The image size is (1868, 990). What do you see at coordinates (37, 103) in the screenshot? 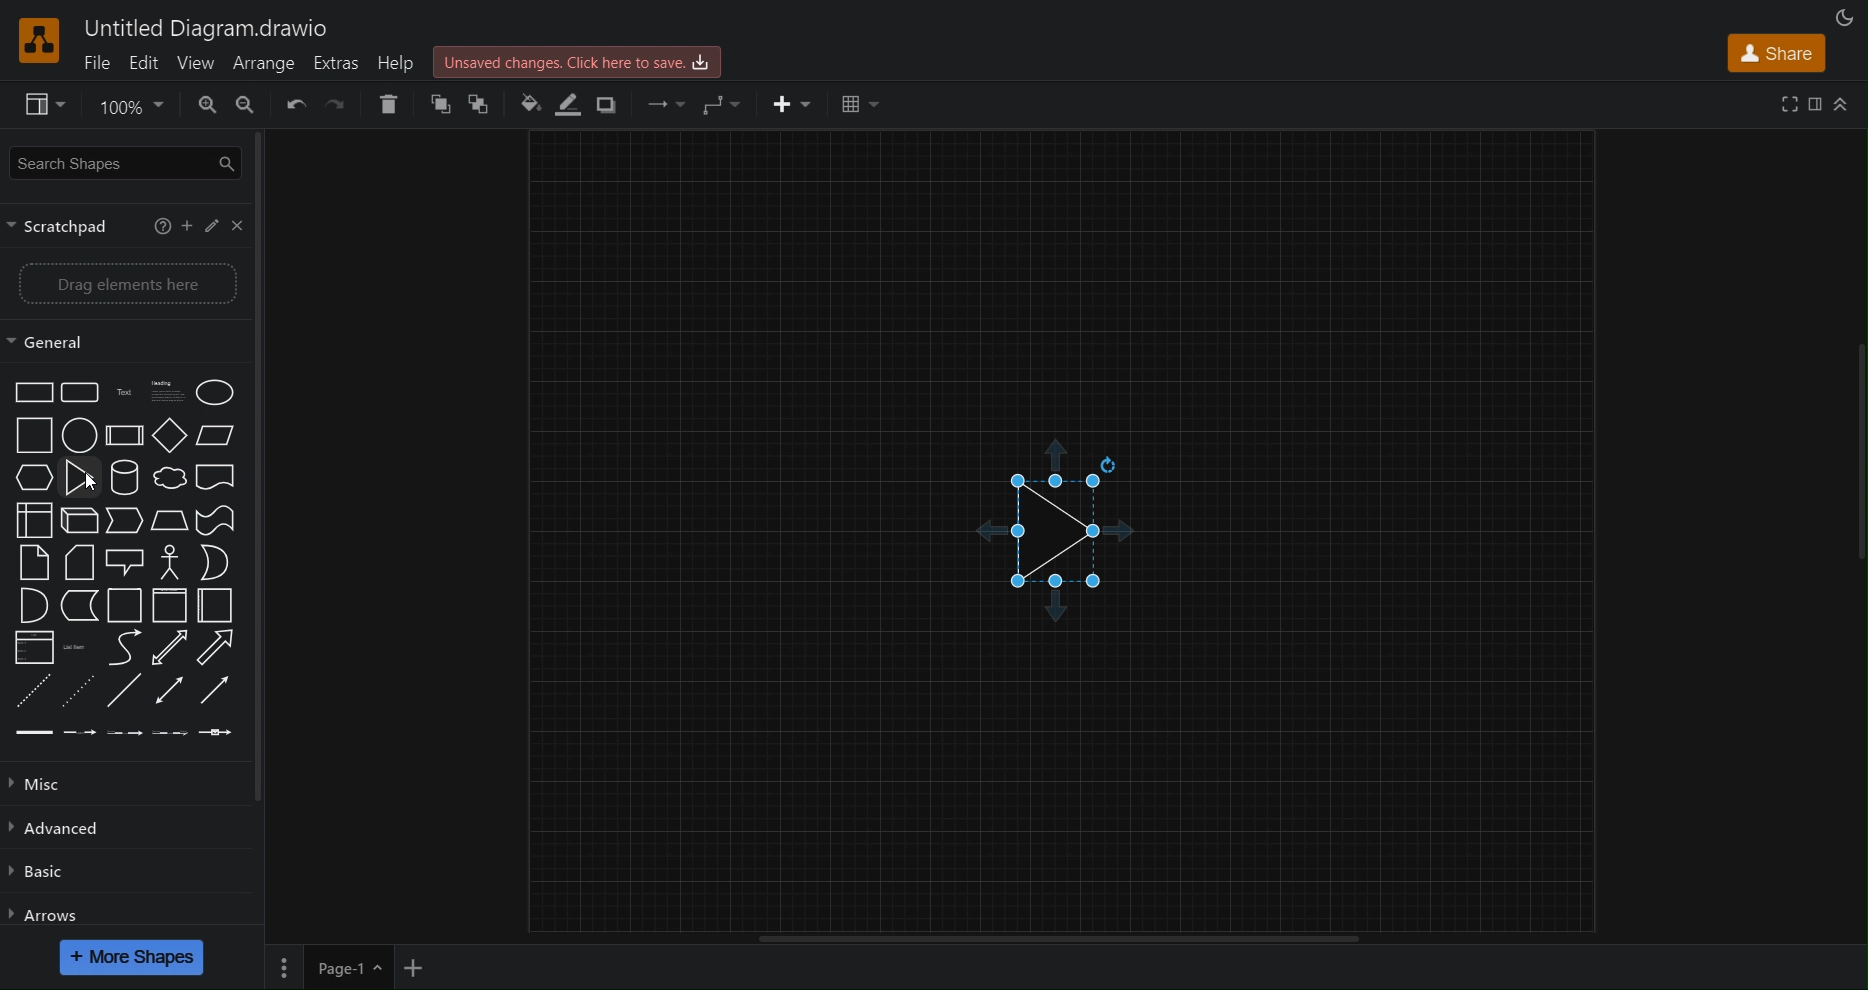
I see `View` at bounding box center [37, 103].